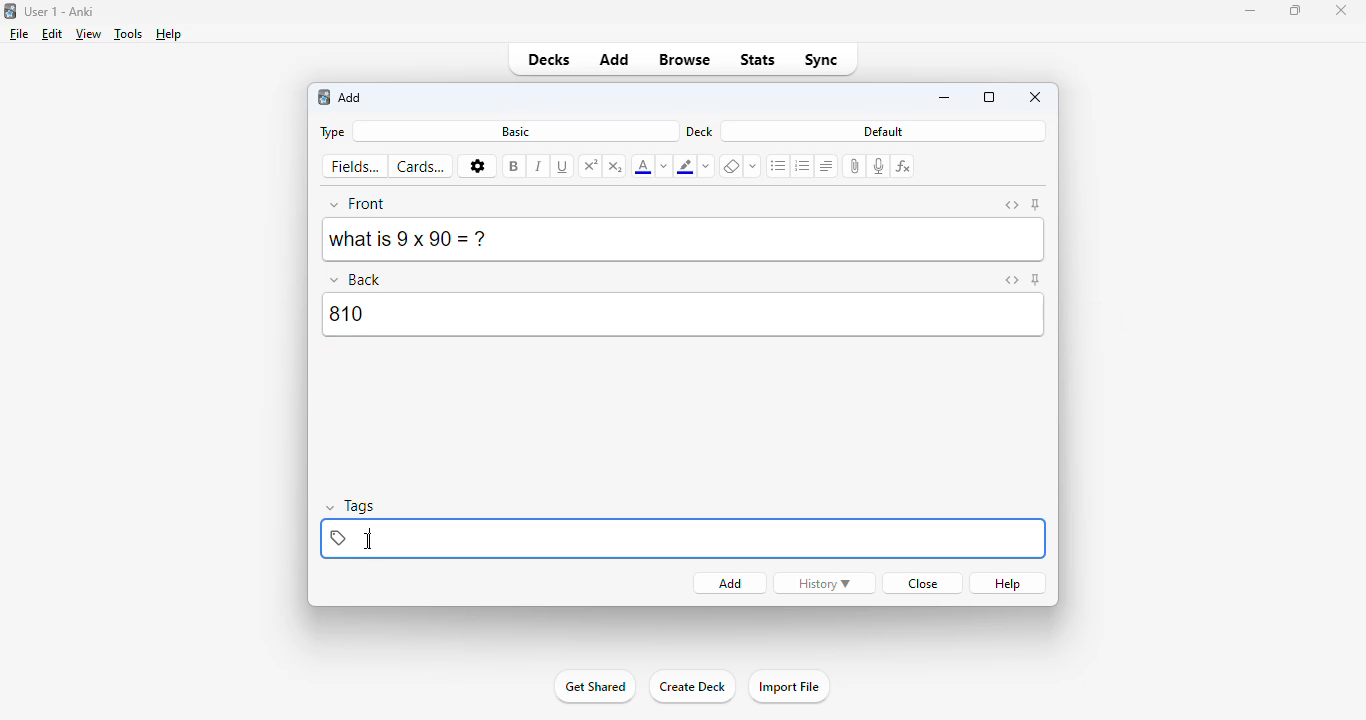  I want to click on toggle HTML editor, so click(1010, 280).